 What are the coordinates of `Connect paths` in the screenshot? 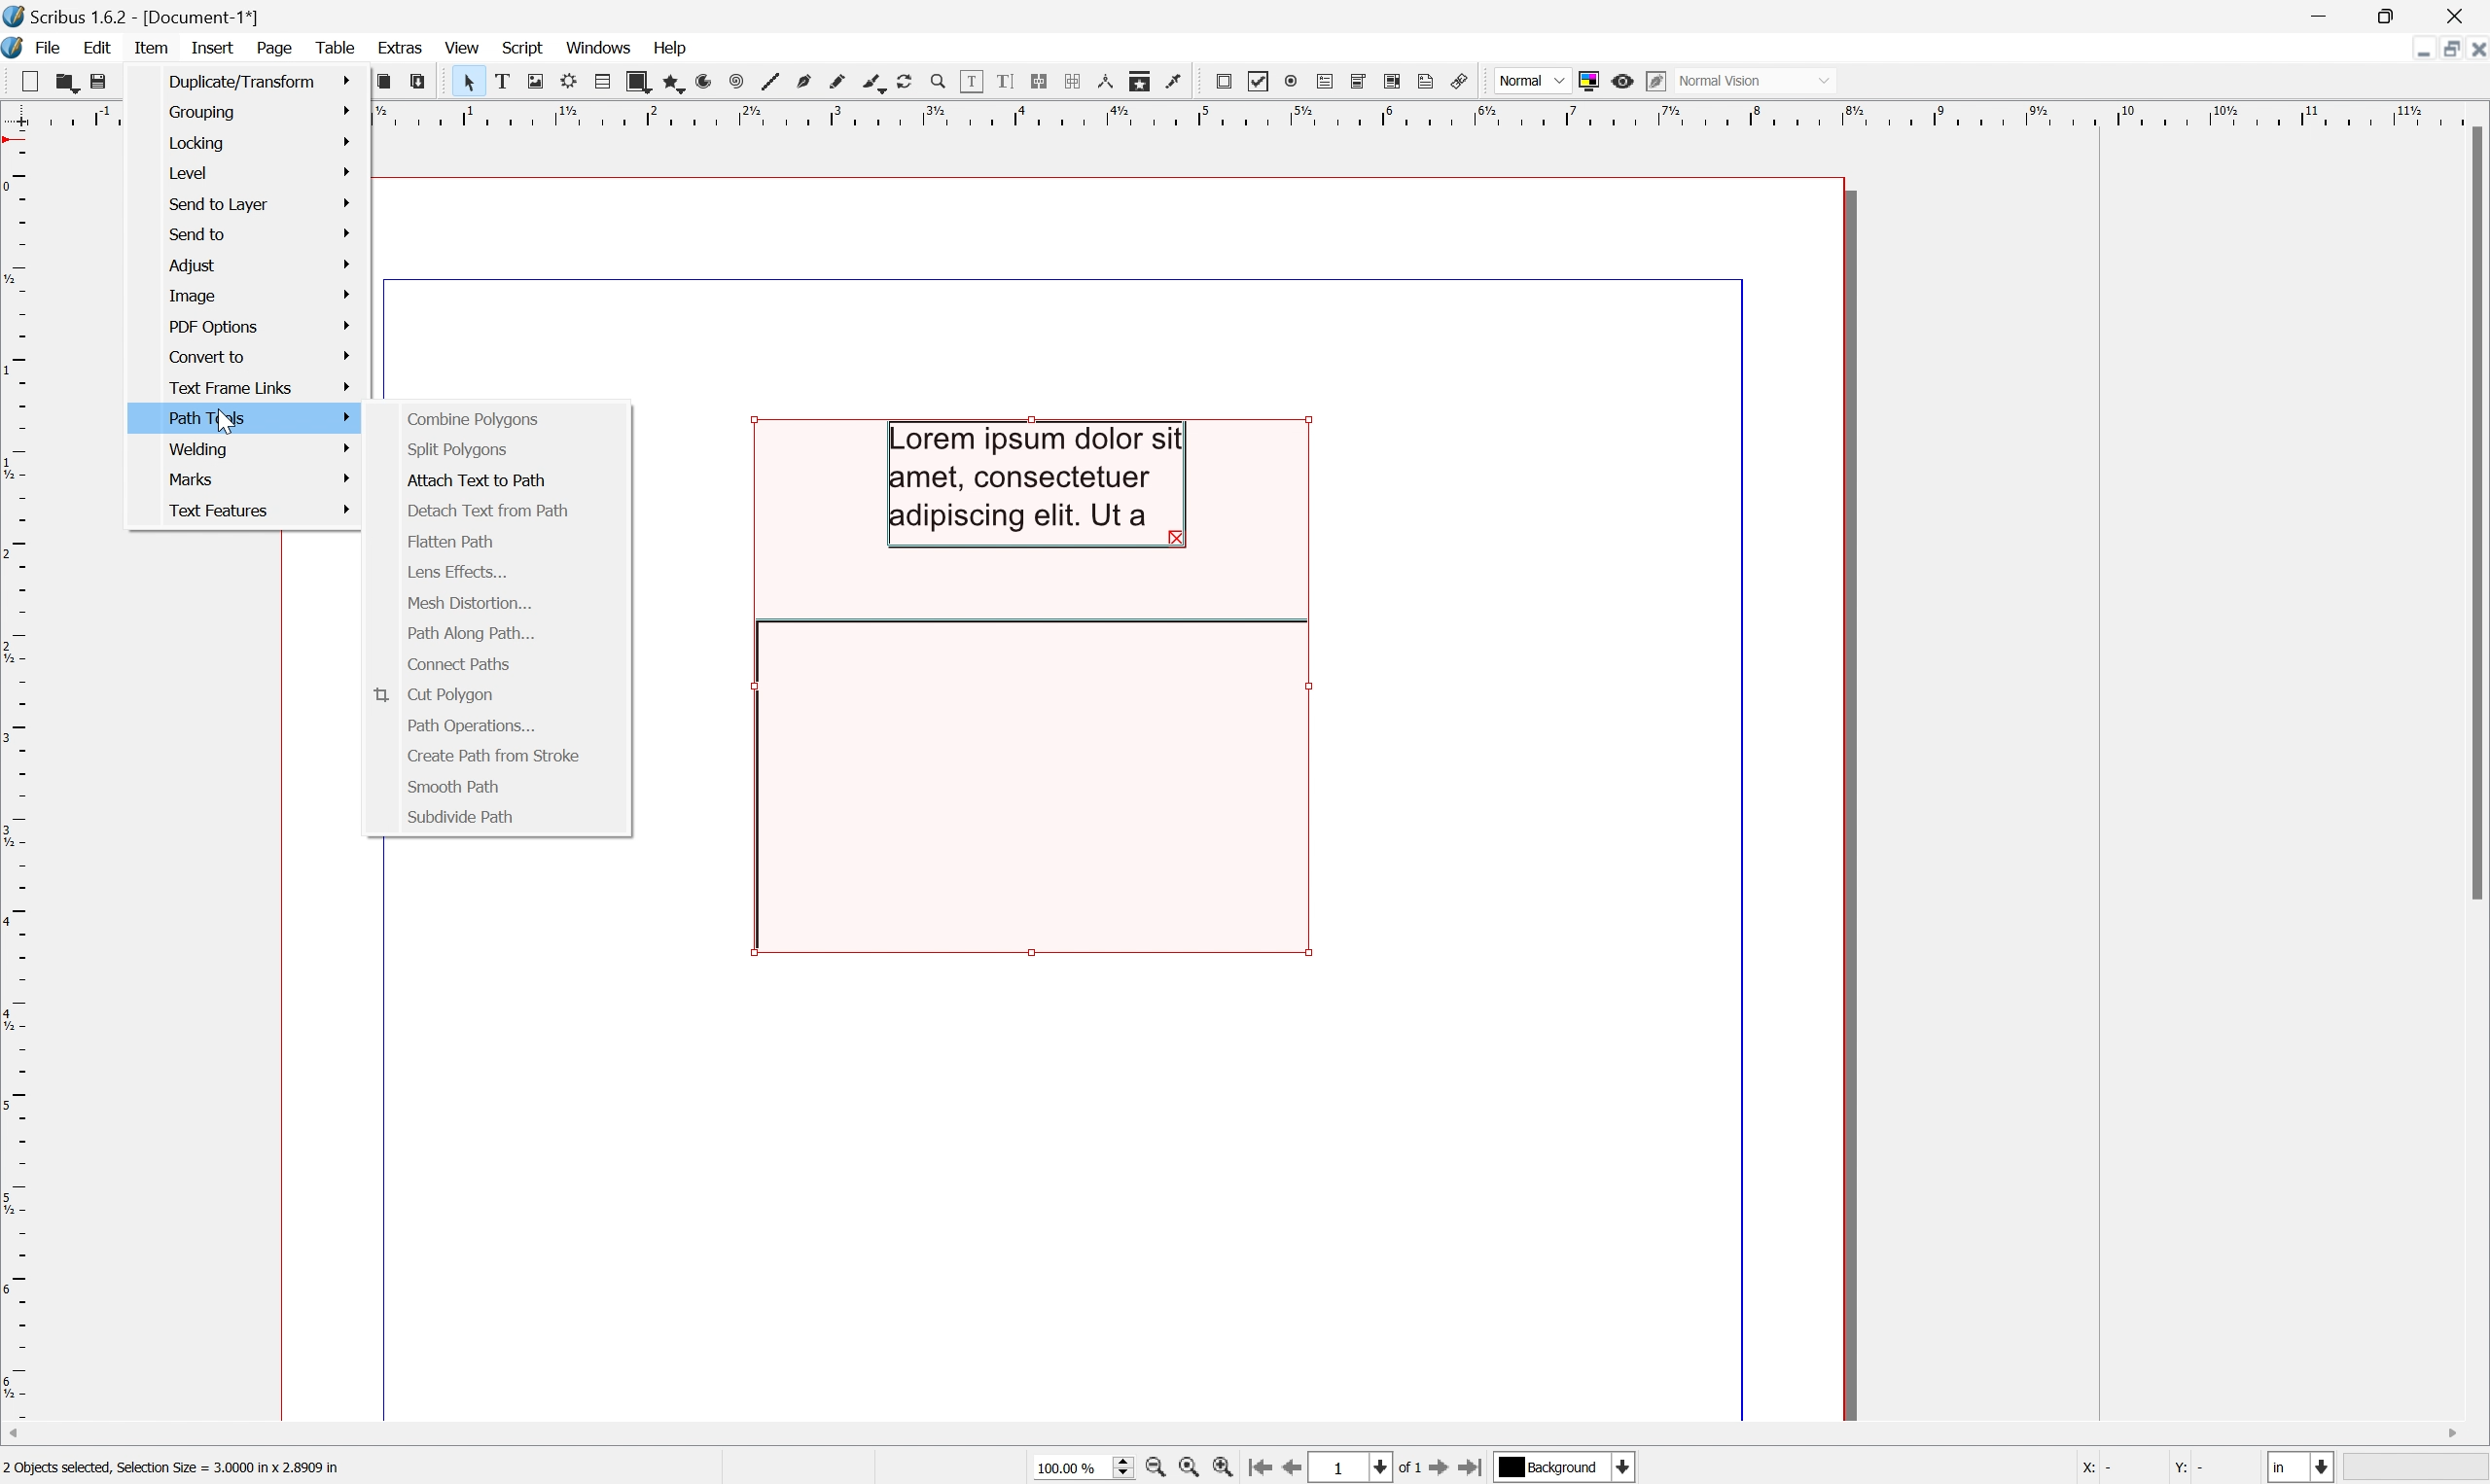 It's located at (459, 665).